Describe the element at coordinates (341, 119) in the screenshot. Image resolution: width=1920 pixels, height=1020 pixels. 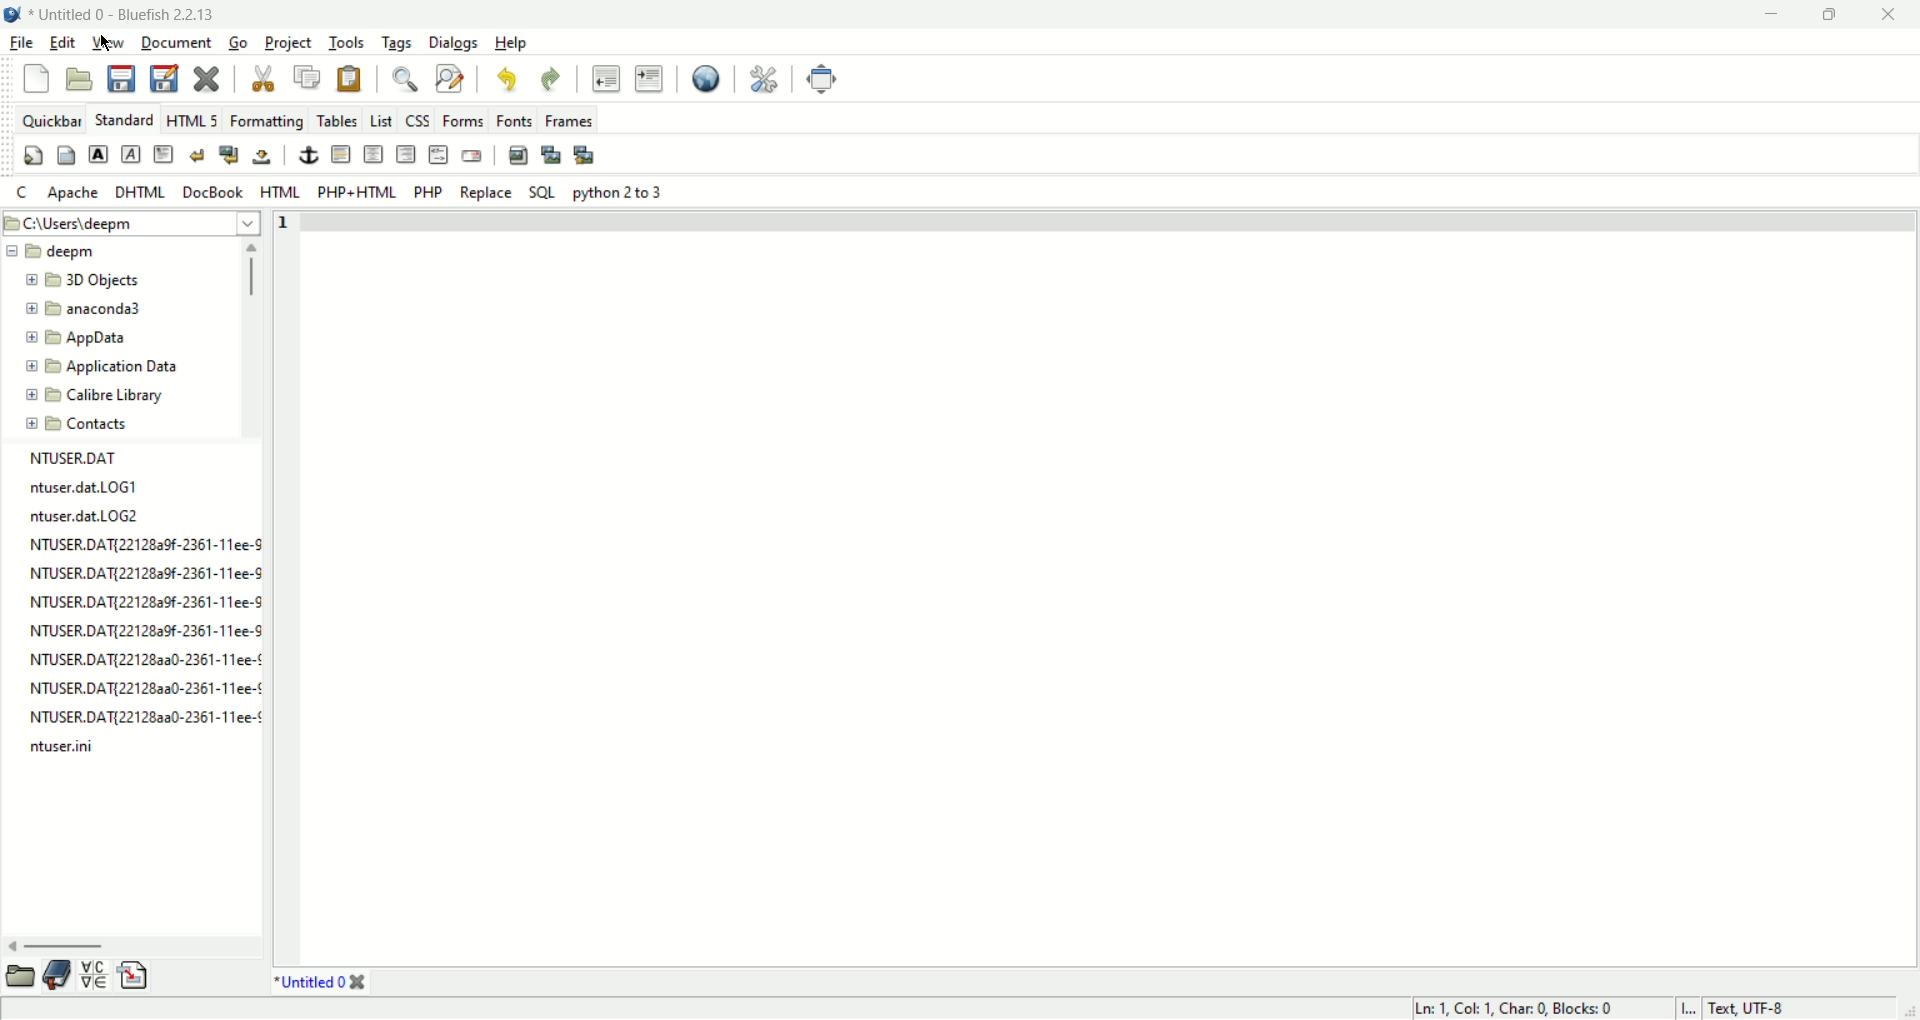
I see `tables` at that location.